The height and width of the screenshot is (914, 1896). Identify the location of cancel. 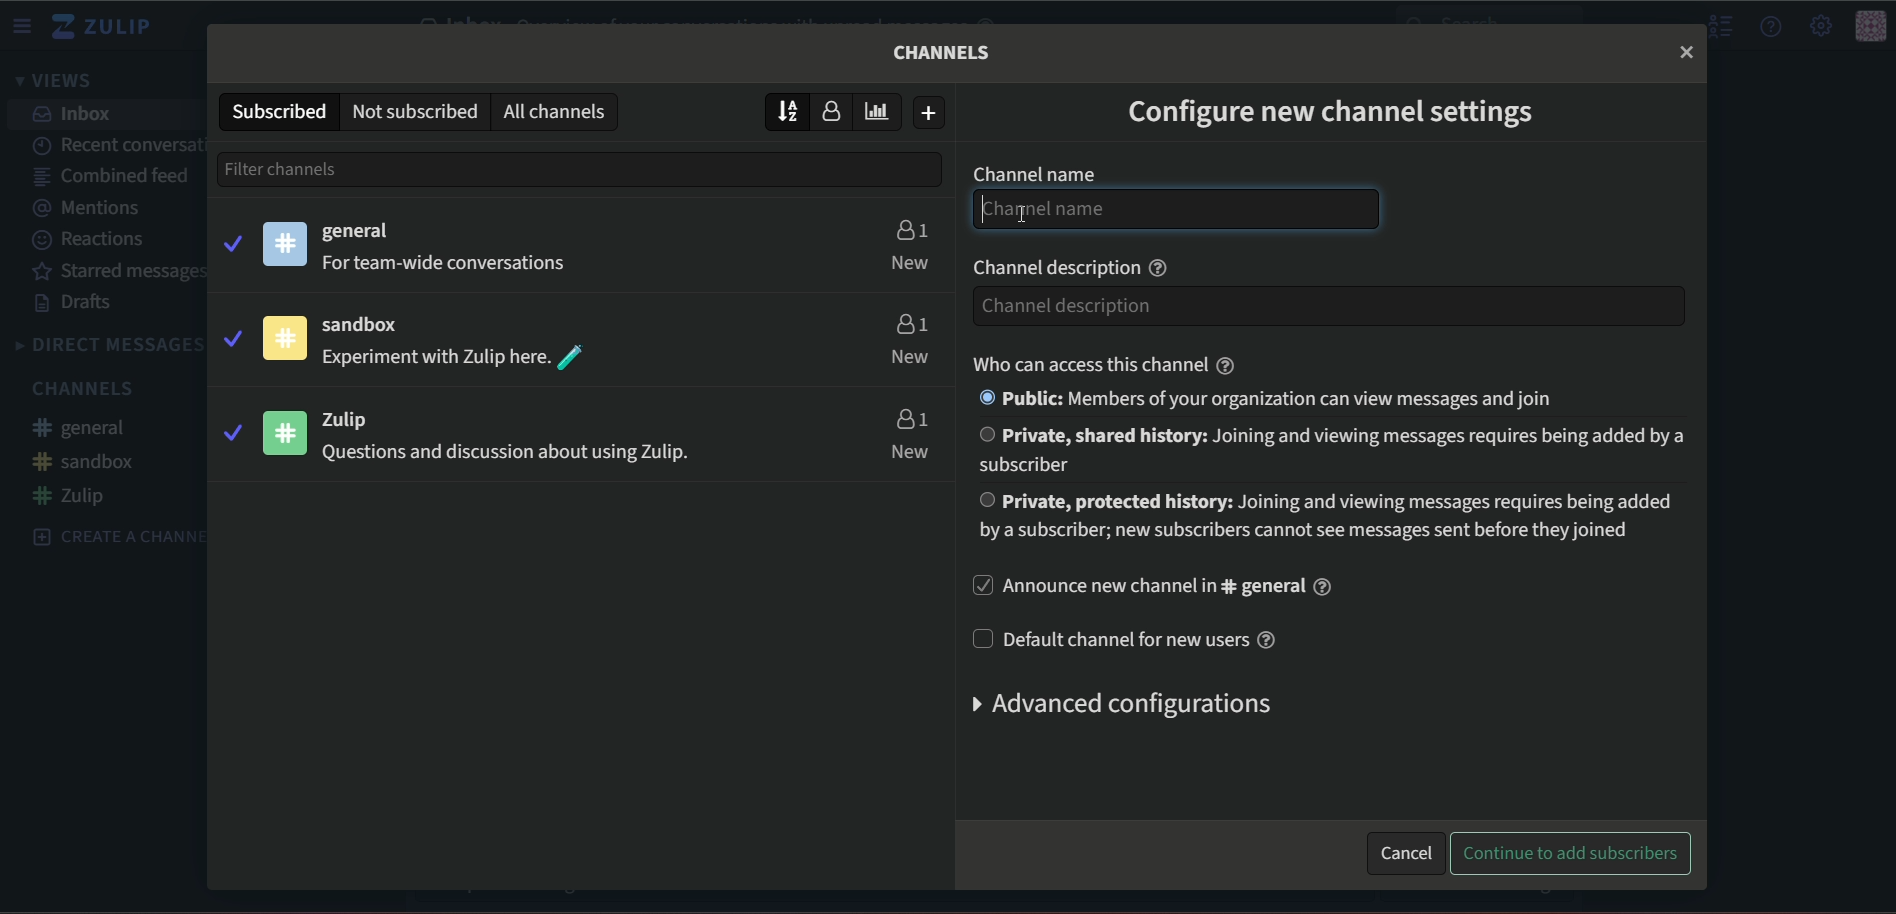
(1405, 850).